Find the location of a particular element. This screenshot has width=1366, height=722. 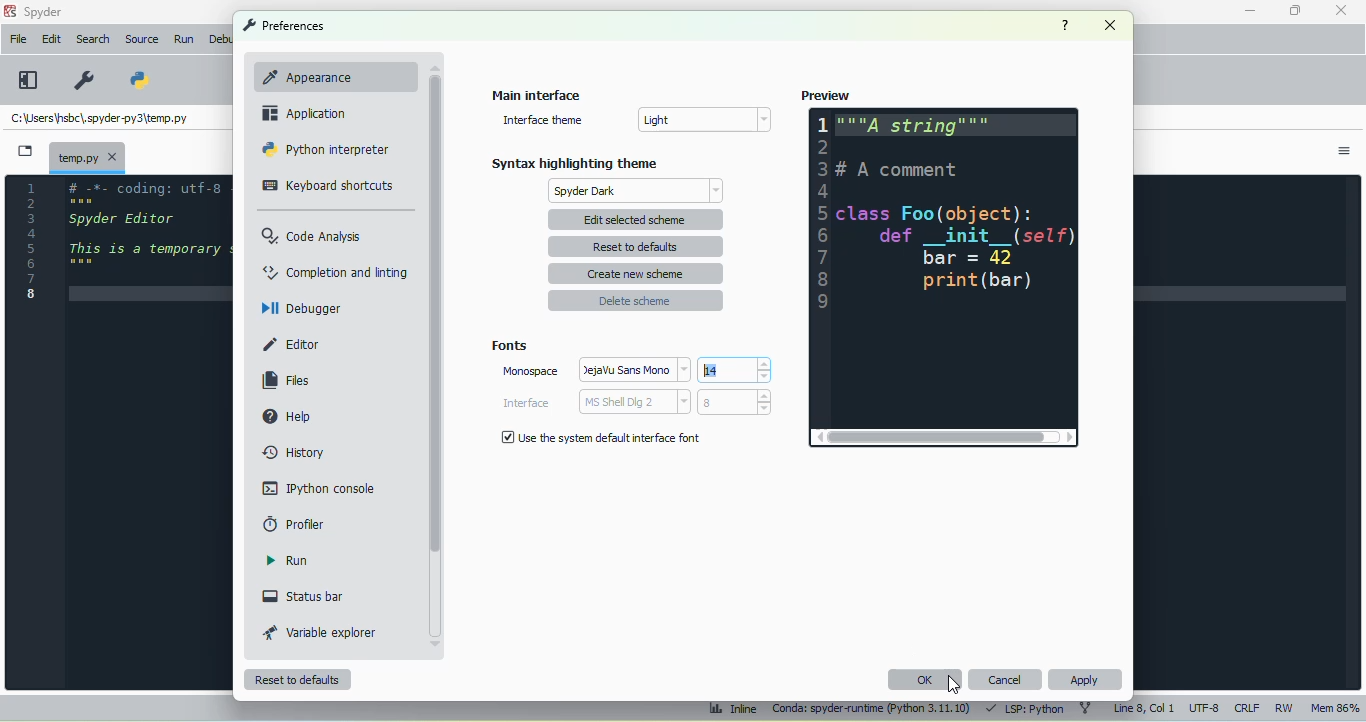

monospace is located at coordinates (530, 371).